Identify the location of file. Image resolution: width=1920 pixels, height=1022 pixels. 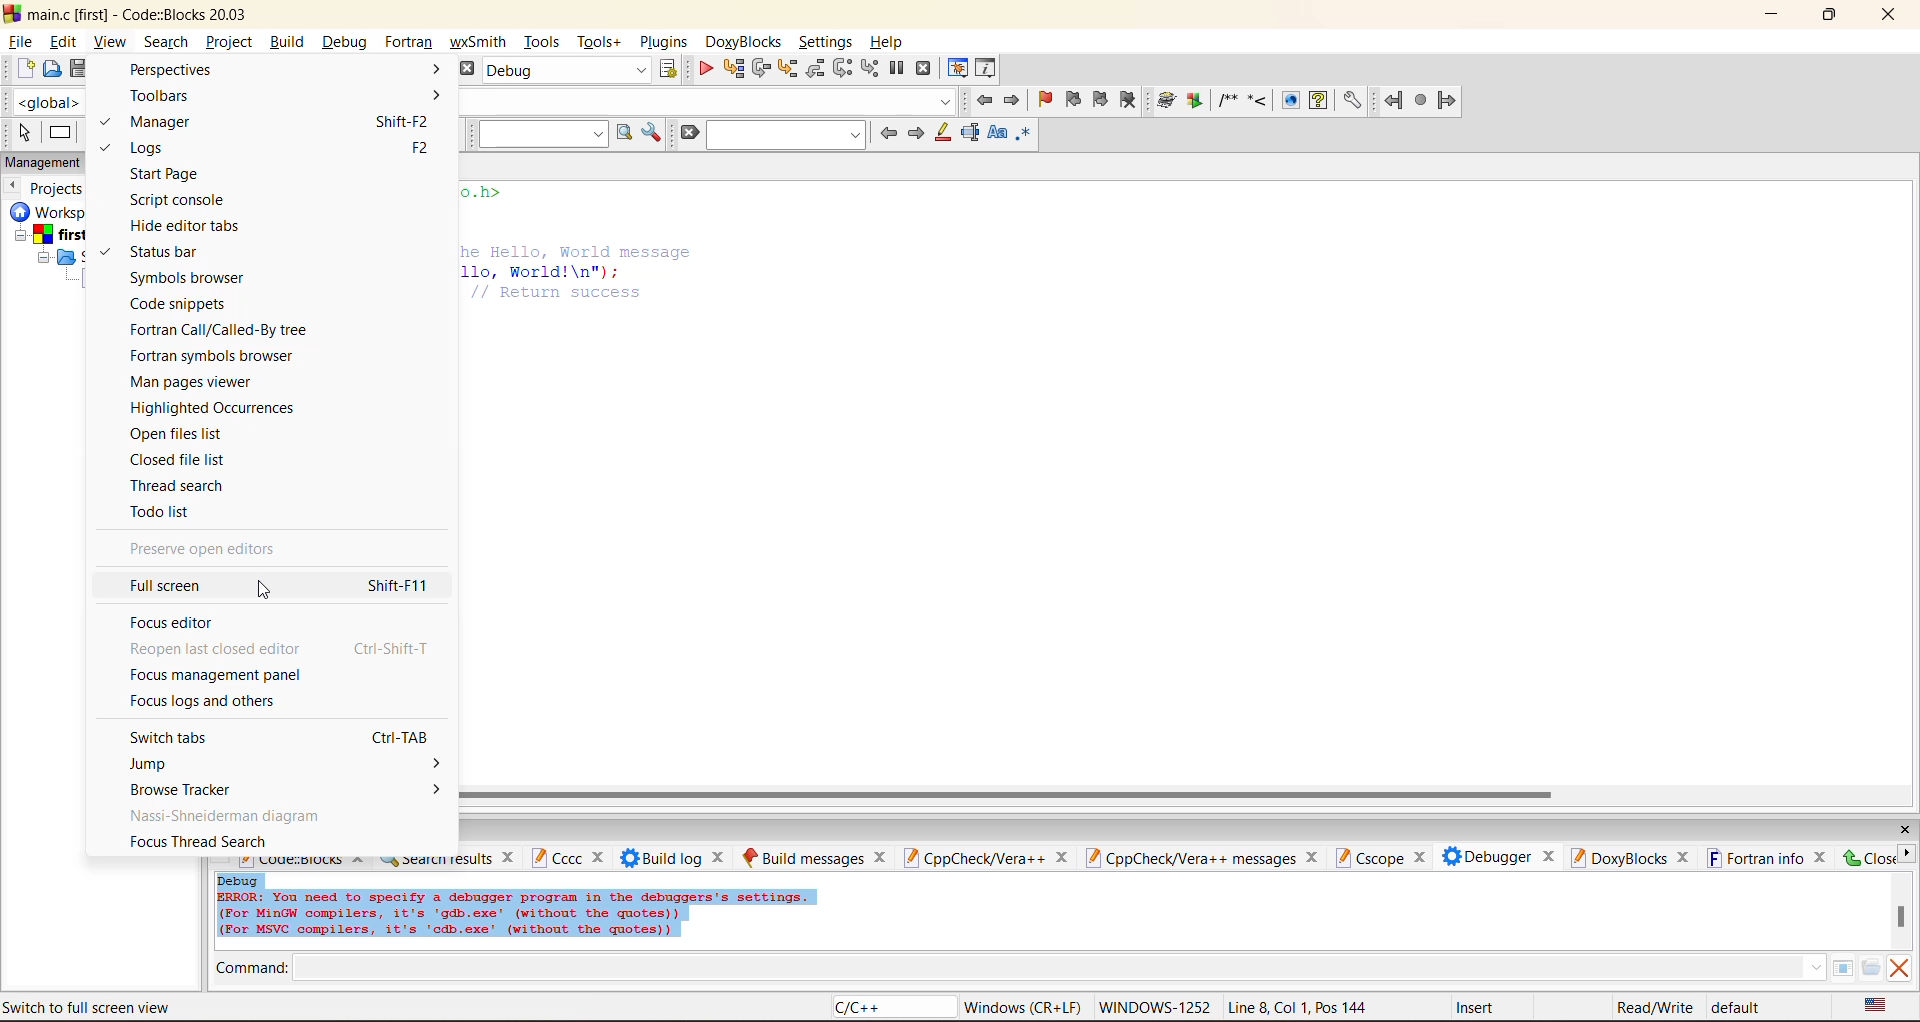
(21, 40).